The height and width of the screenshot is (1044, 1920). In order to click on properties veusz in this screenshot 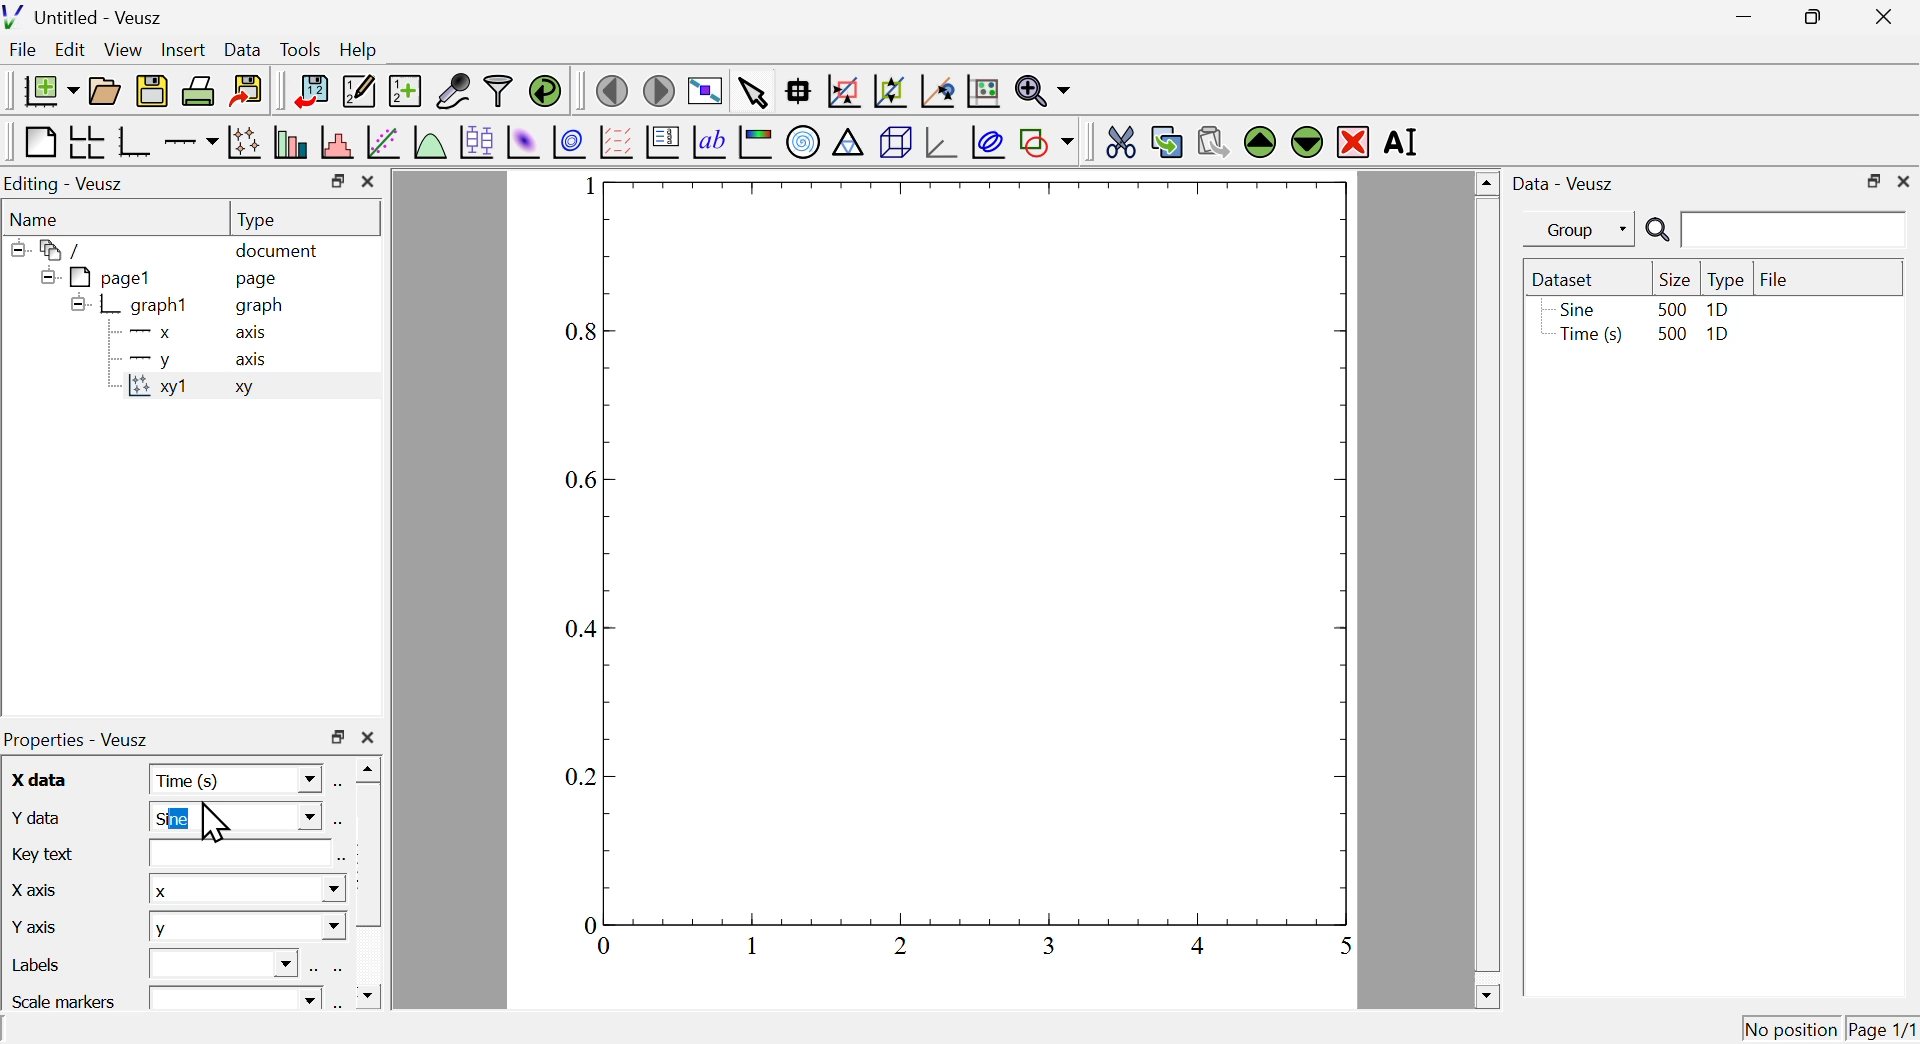, I will do `click(83, 739)`.